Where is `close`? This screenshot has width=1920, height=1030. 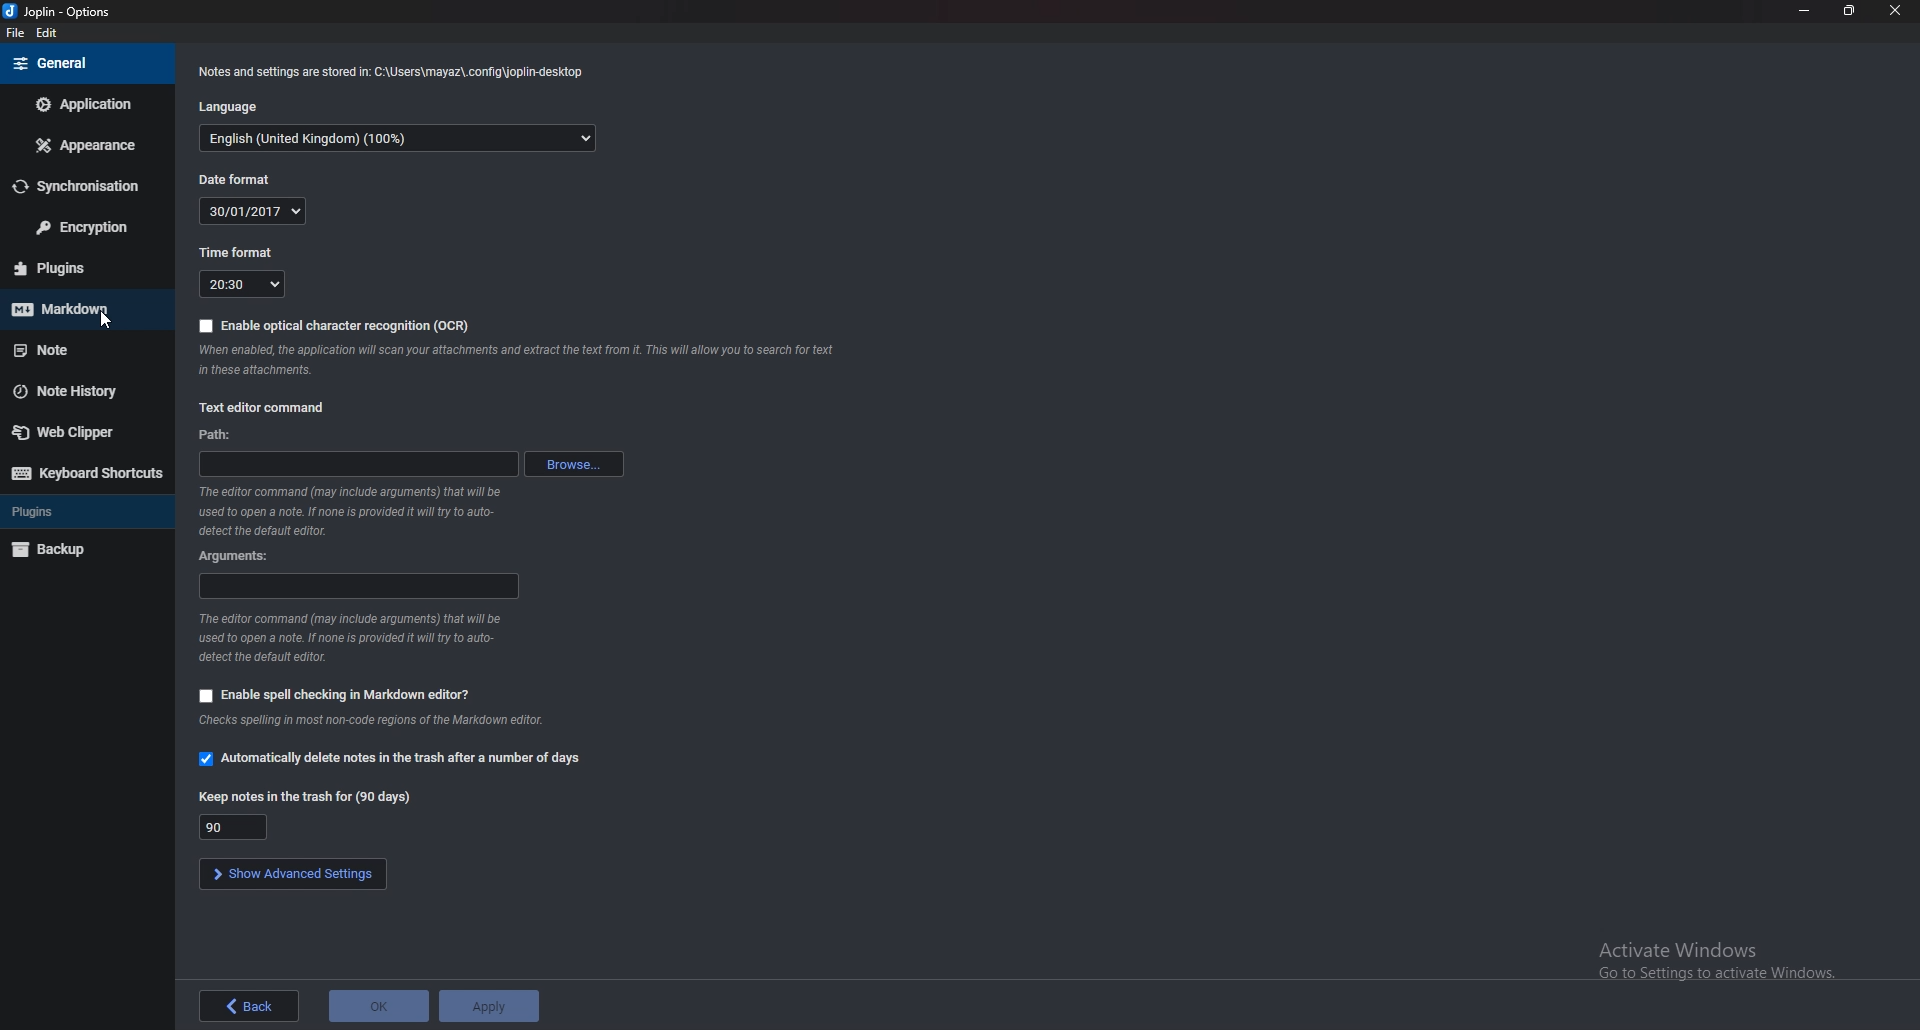
close is located at coordinates (1897, 10).